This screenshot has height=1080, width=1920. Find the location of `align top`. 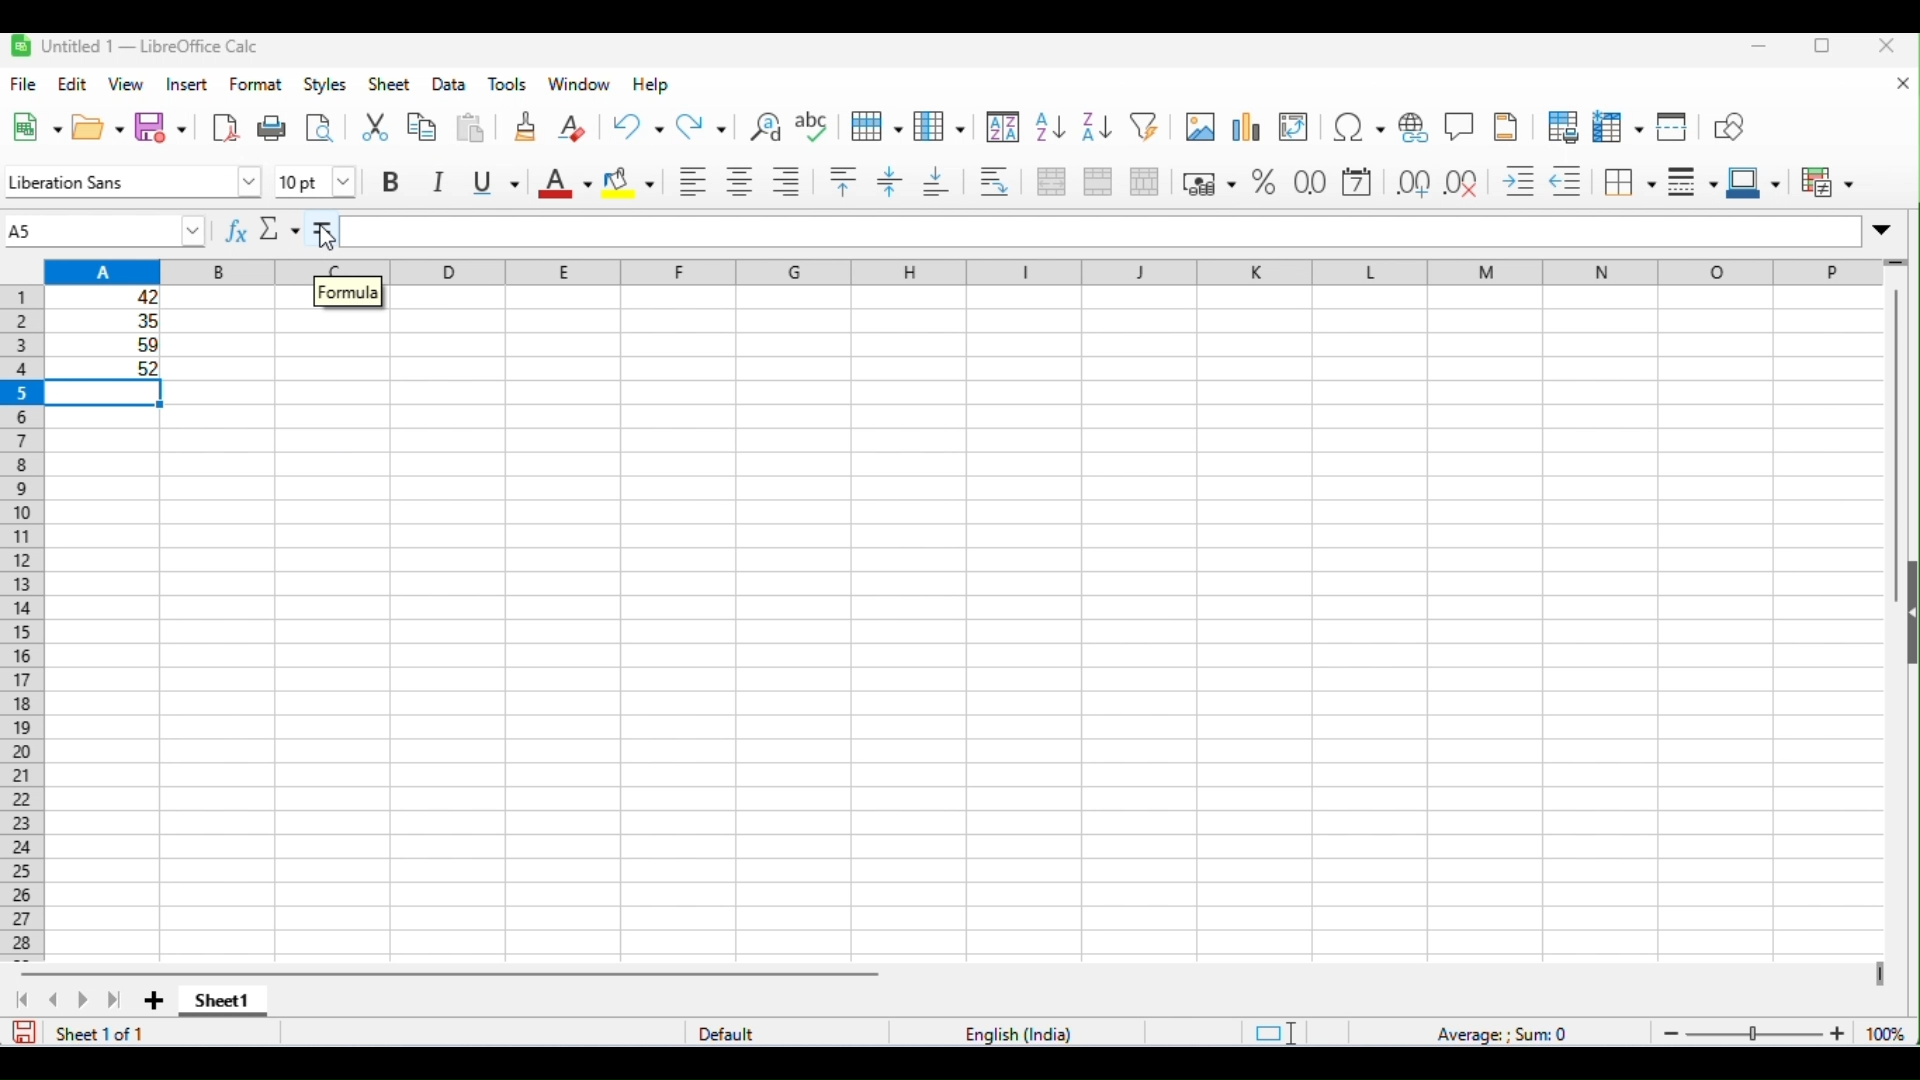

align top is located at coordinates (846, 181).